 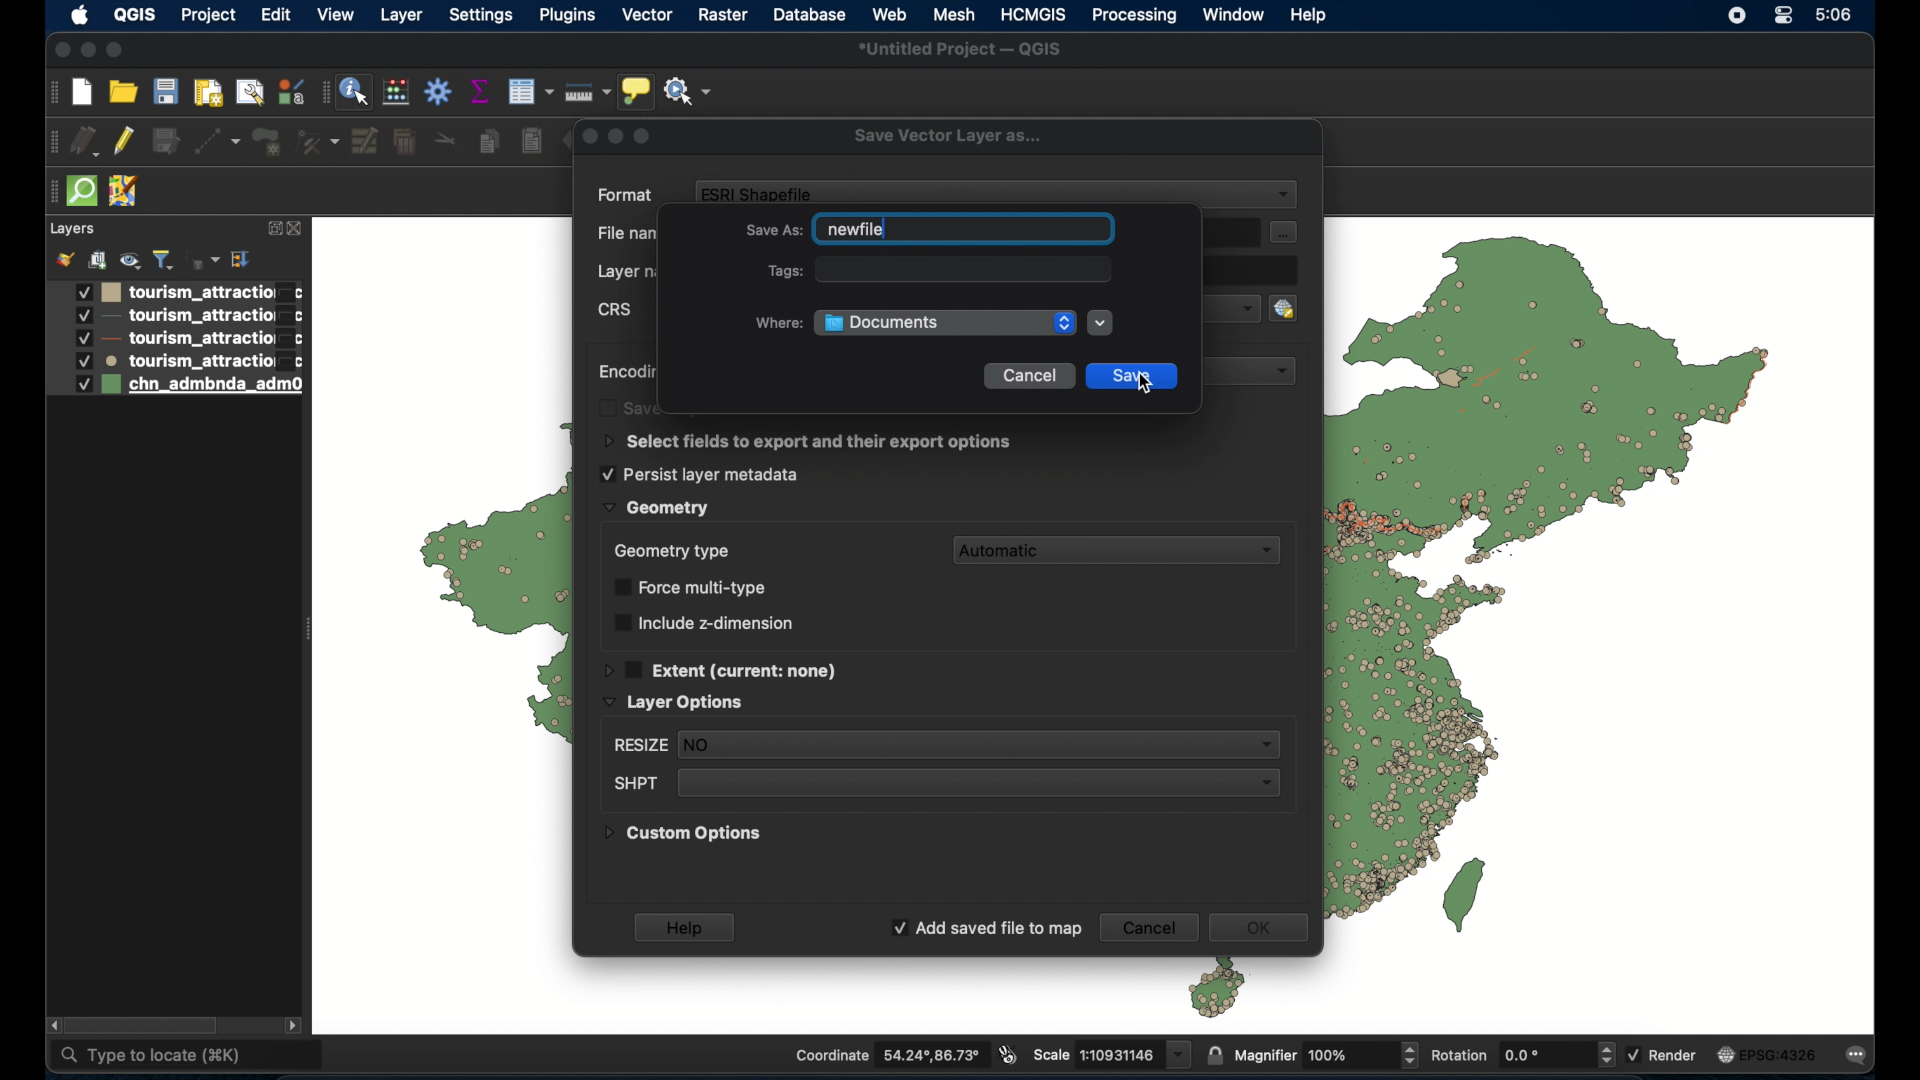 What do you see at coordinates (627, 371) in the screenshot?
I see `encoding` at bounding box center [627, 371].